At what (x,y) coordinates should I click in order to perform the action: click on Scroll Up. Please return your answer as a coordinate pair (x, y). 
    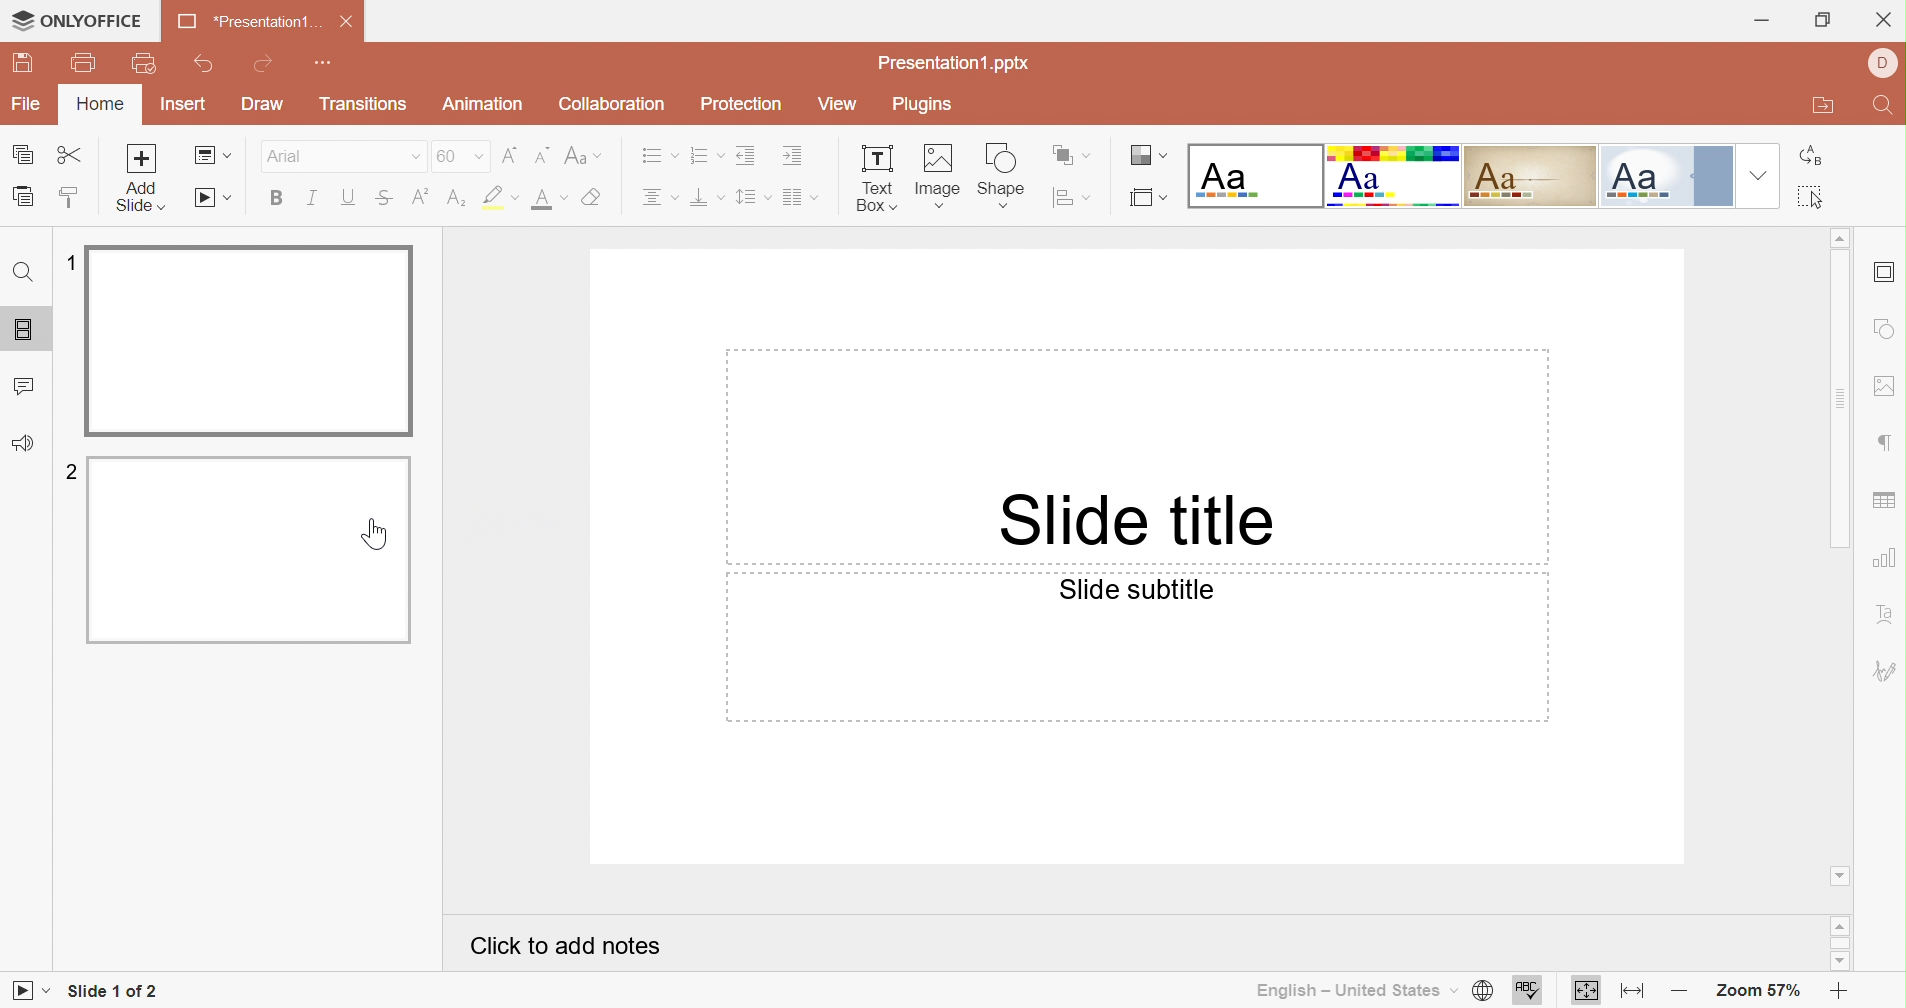
    Looking at the image, I should click on (1839, 240).